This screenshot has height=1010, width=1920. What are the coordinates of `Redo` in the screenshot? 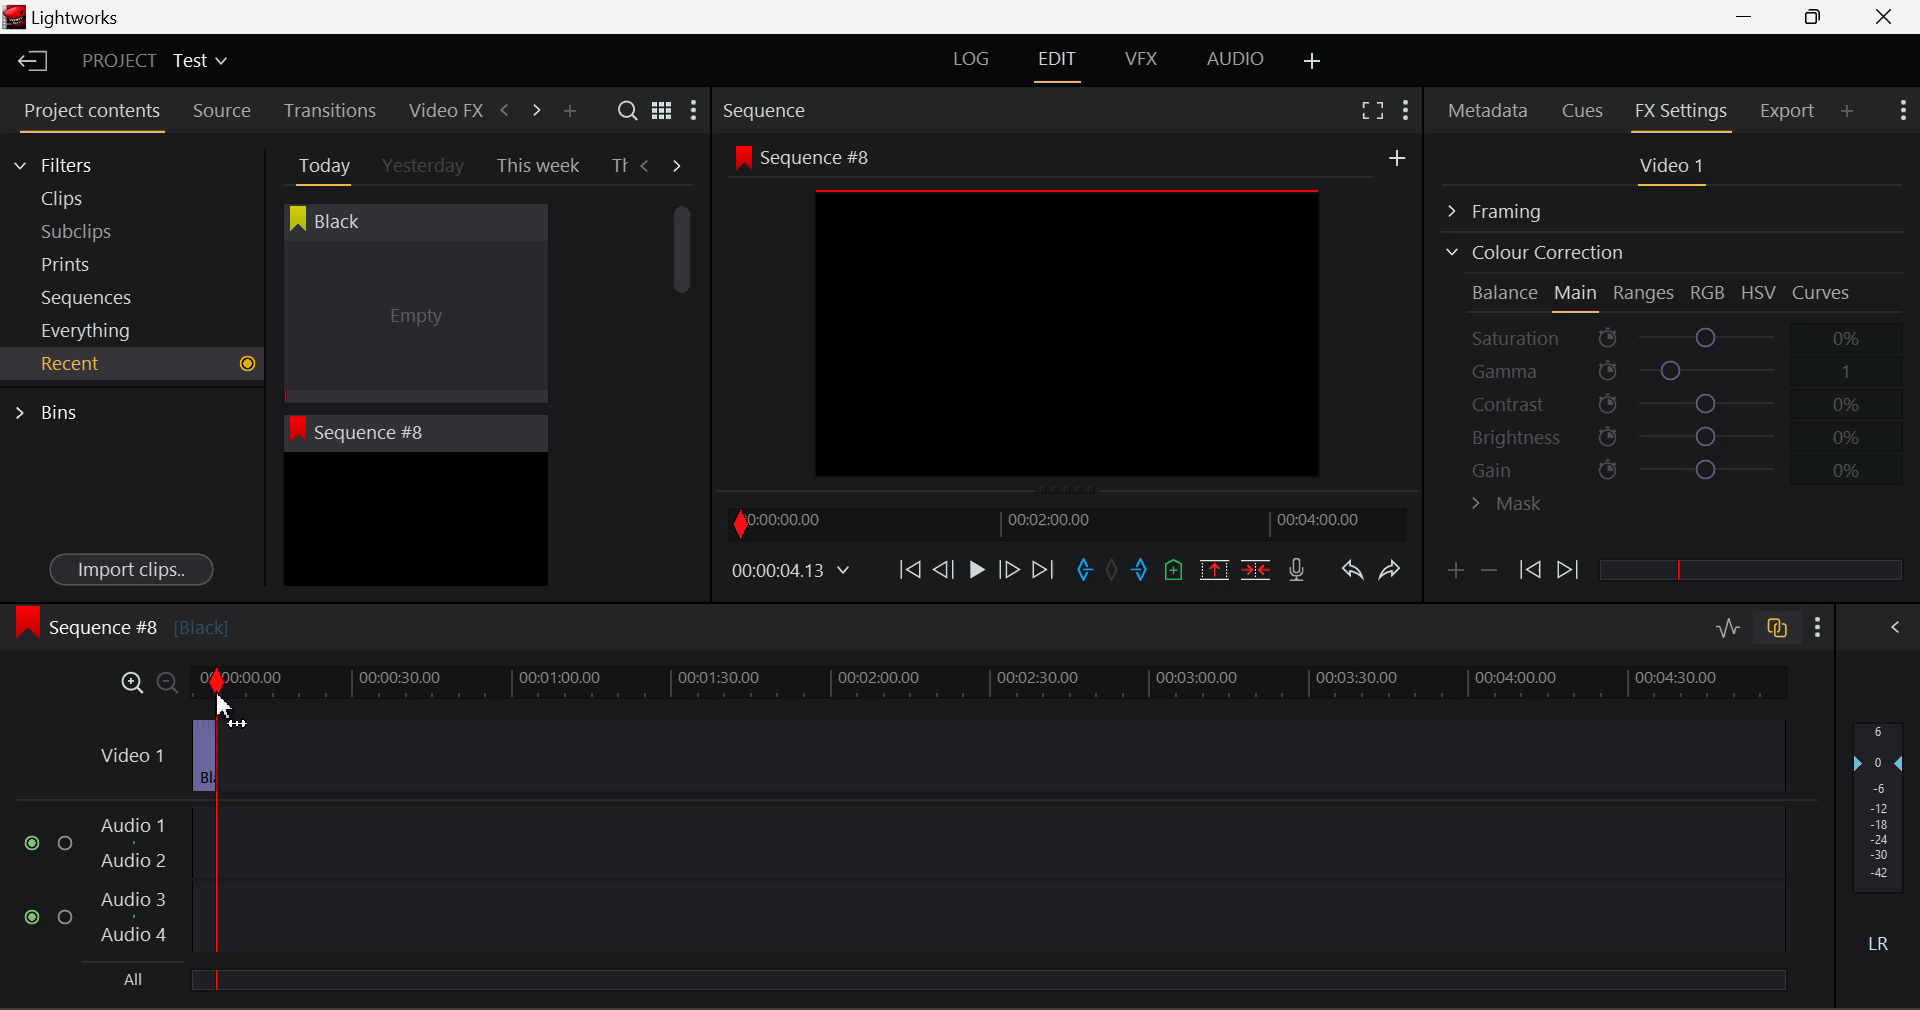 It's located at (1390, 569).